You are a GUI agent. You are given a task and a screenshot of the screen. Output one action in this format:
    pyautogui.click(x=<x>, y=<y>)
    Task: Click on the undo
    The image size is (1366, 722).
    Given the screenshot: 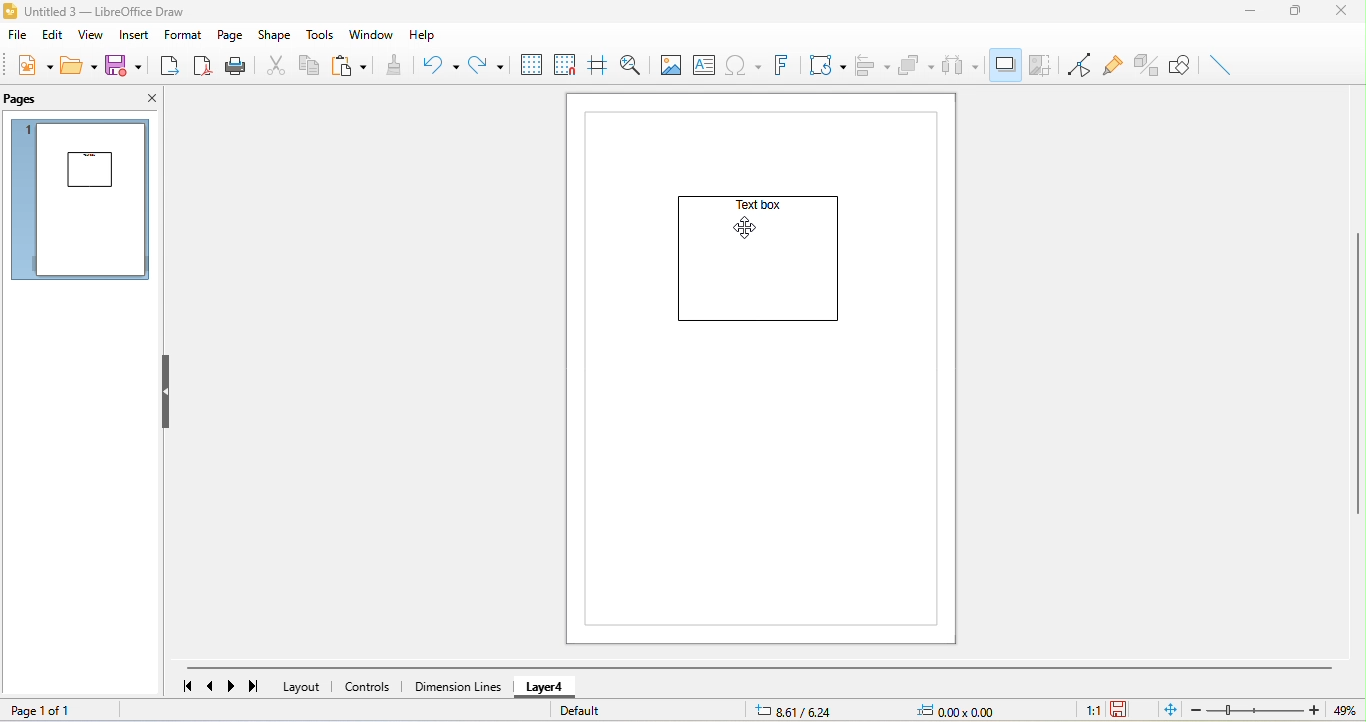 What is the action you would take?
    pyautogui.click(x=439, y=64)
    